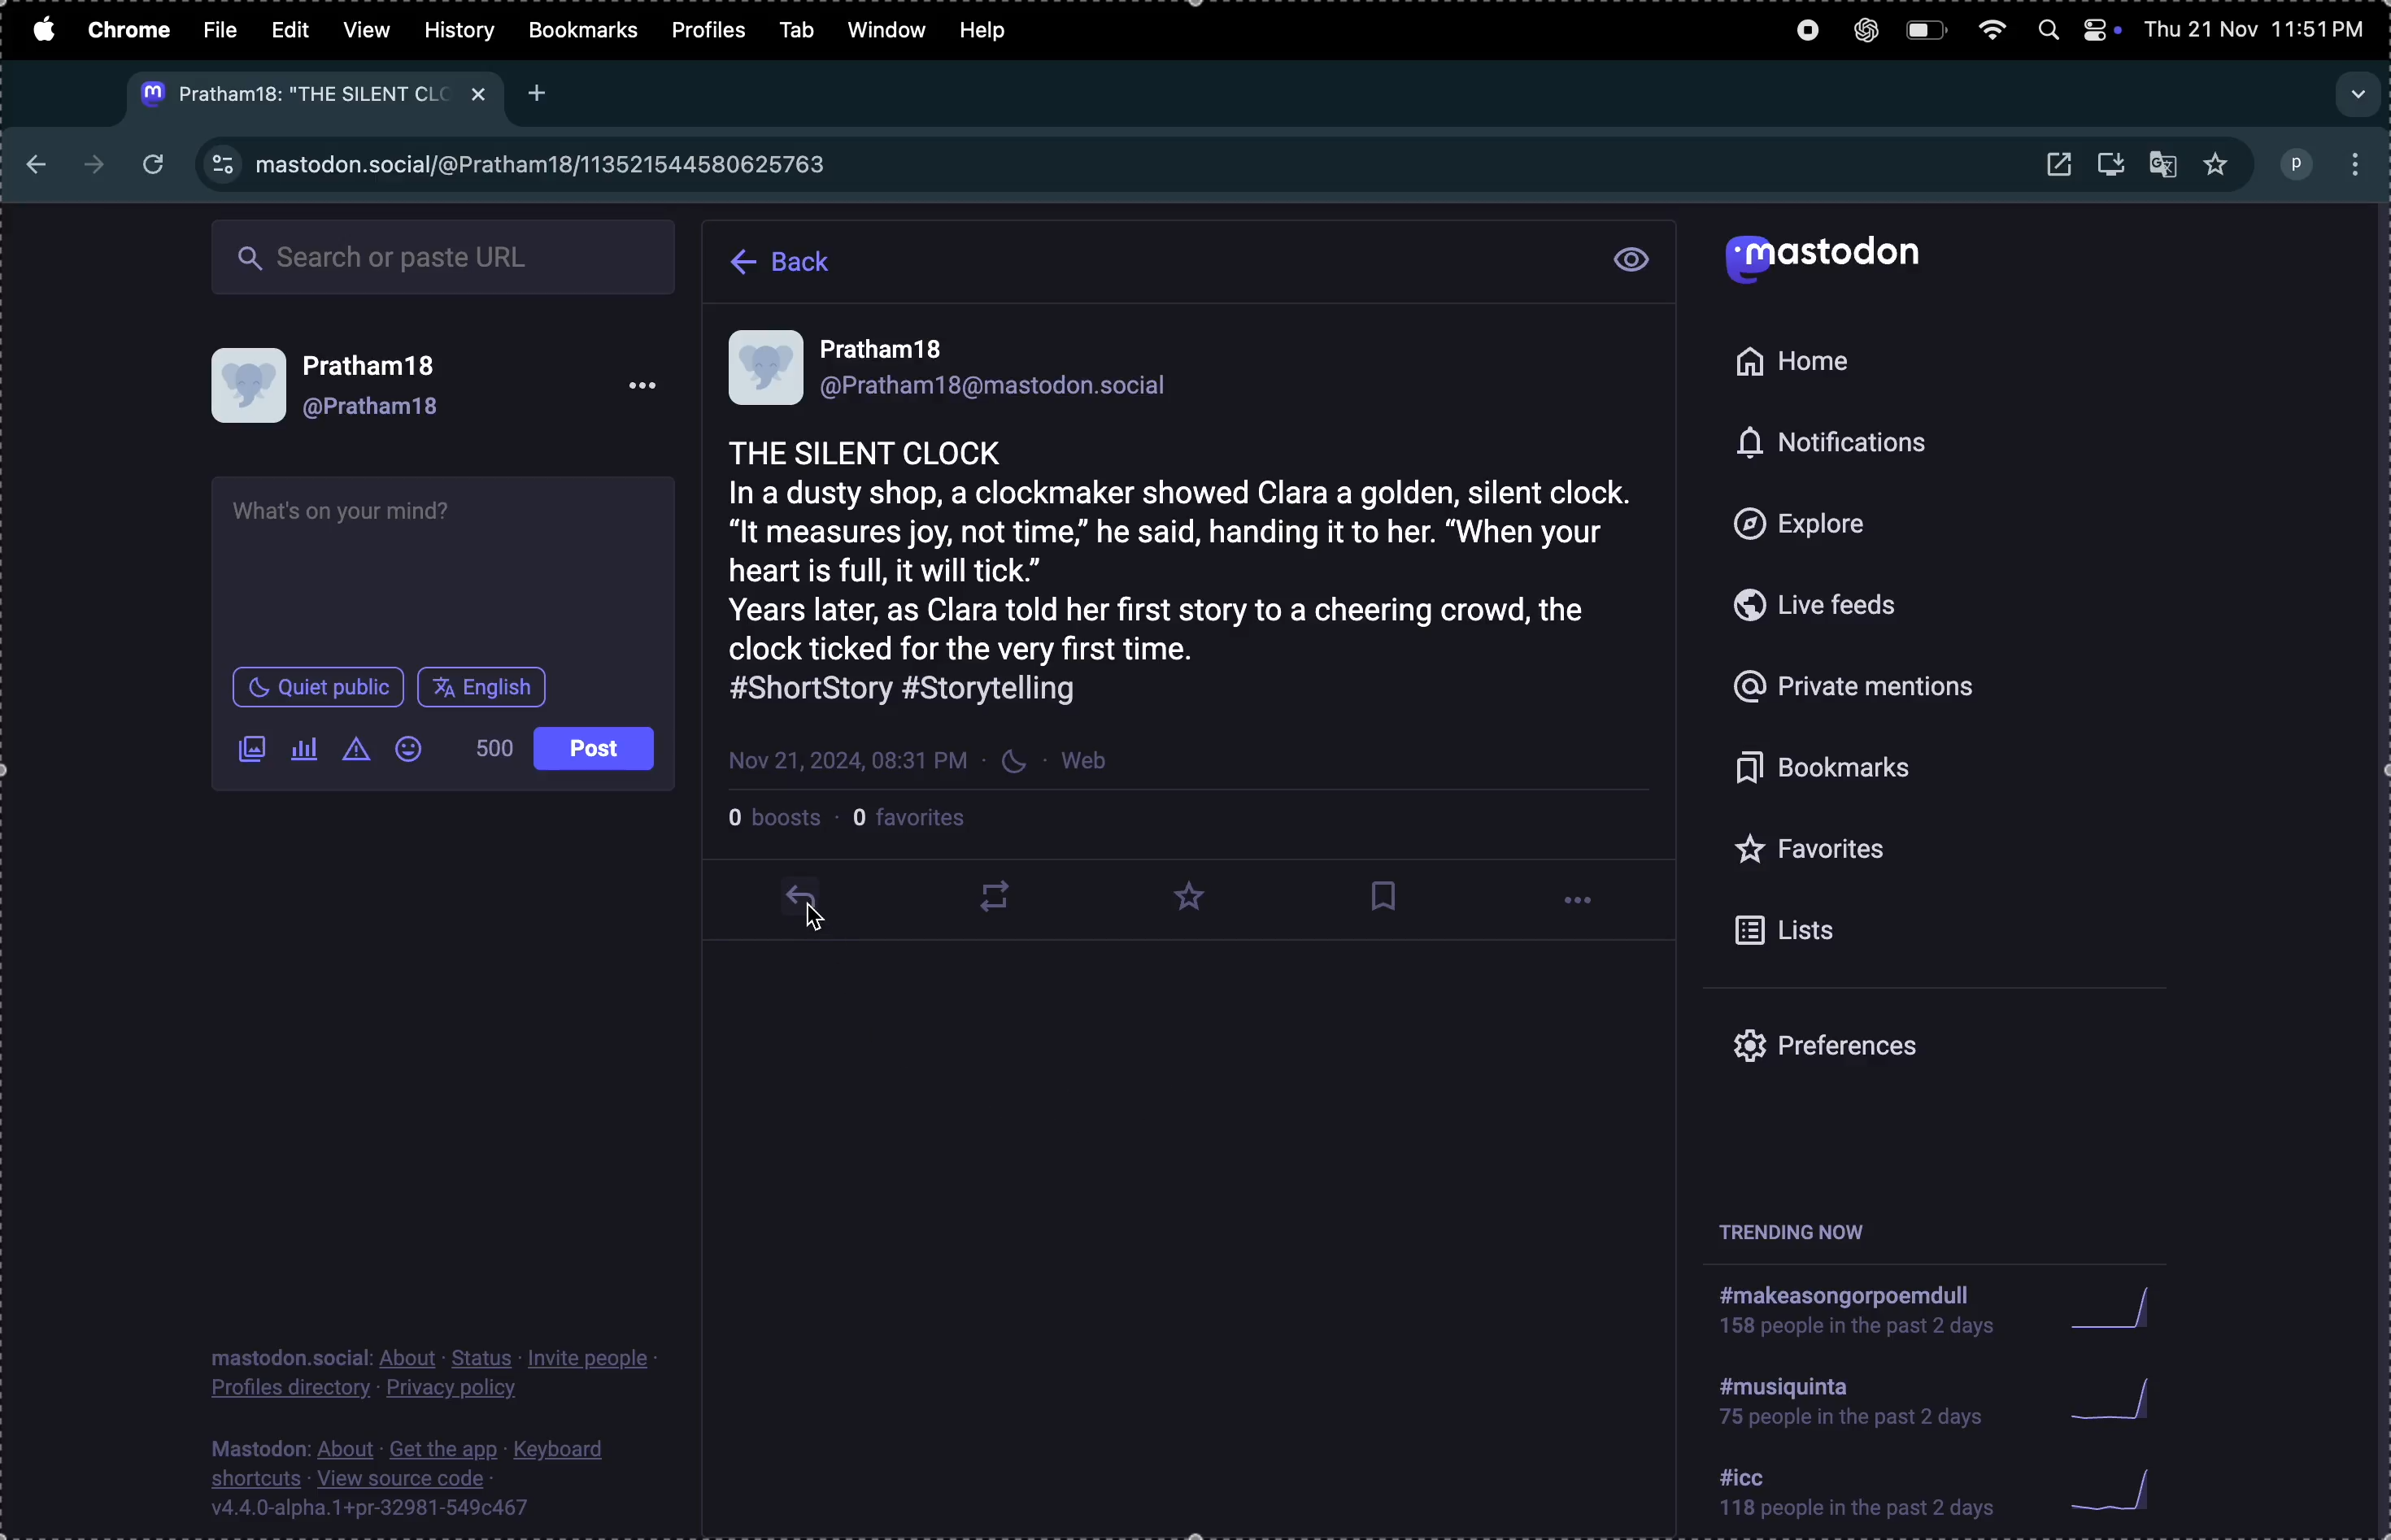  I want to click on list, so click(1879, 931).